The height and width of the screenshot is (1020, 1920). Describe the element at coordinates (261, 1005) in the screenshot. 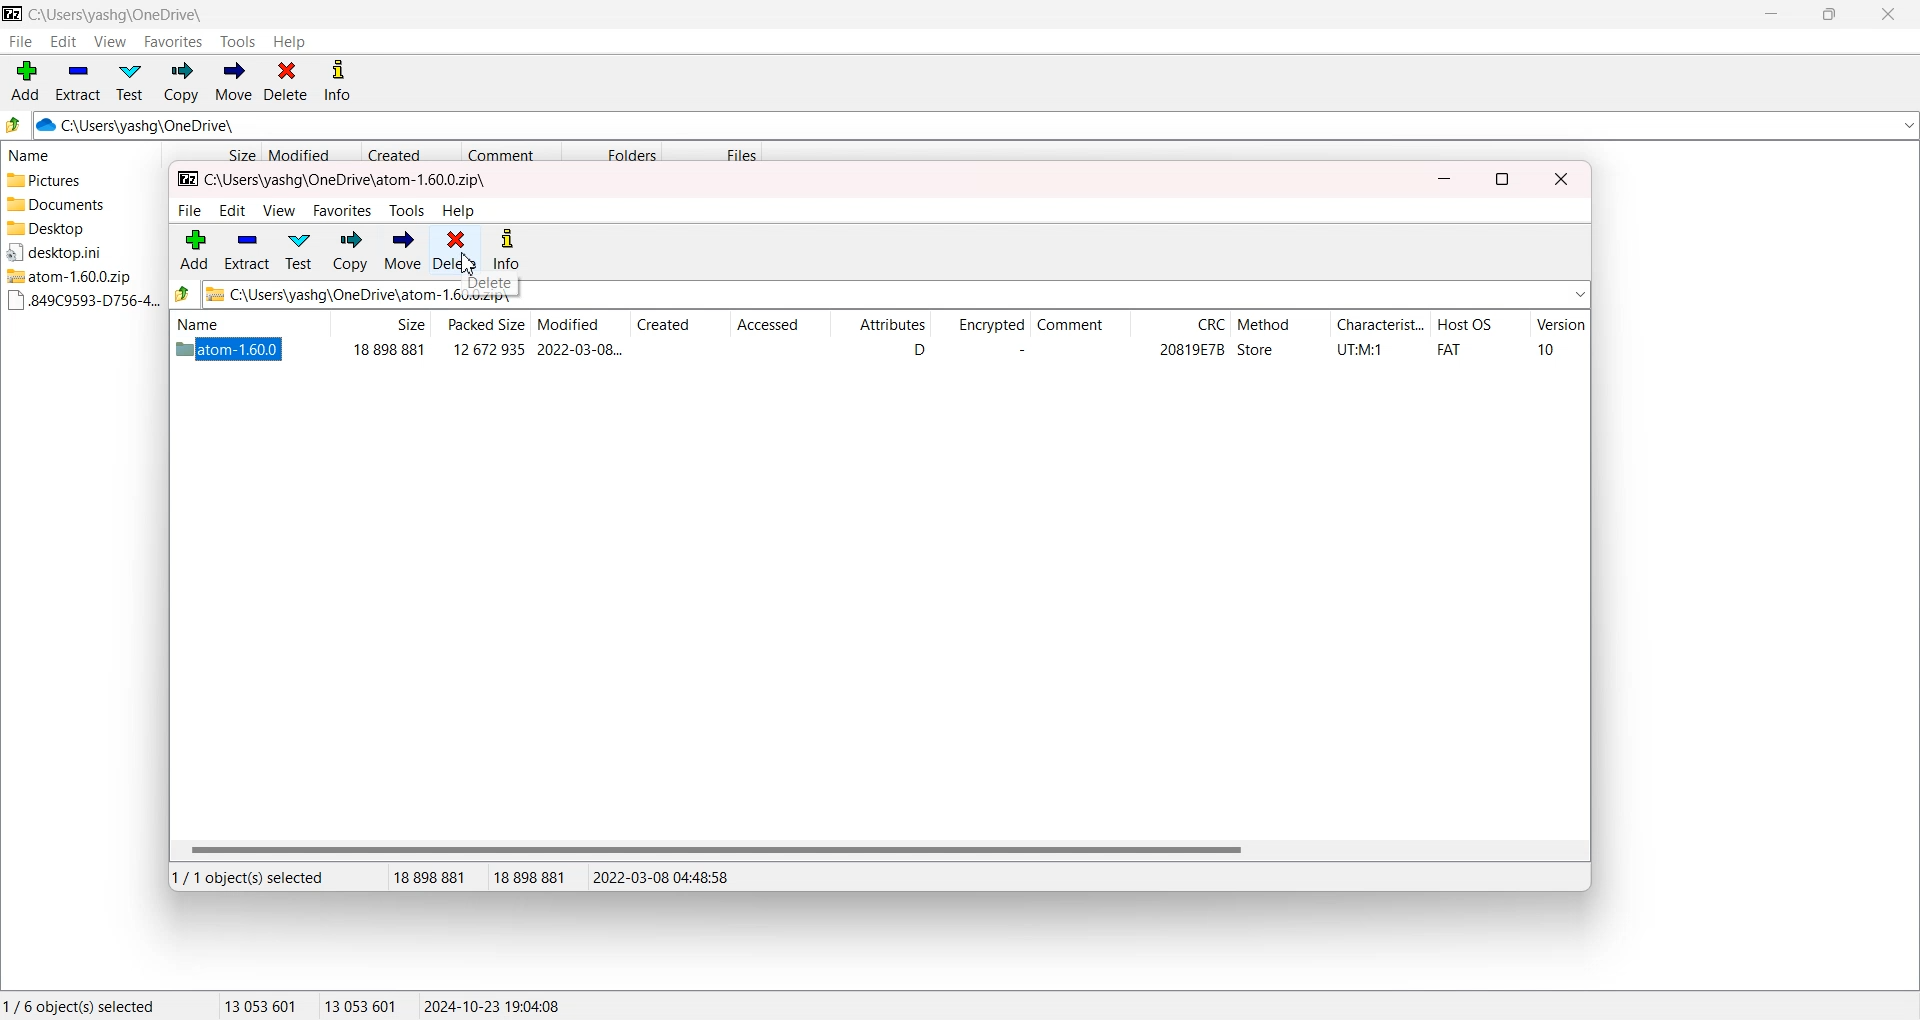

I see `13 053 601` at that location.